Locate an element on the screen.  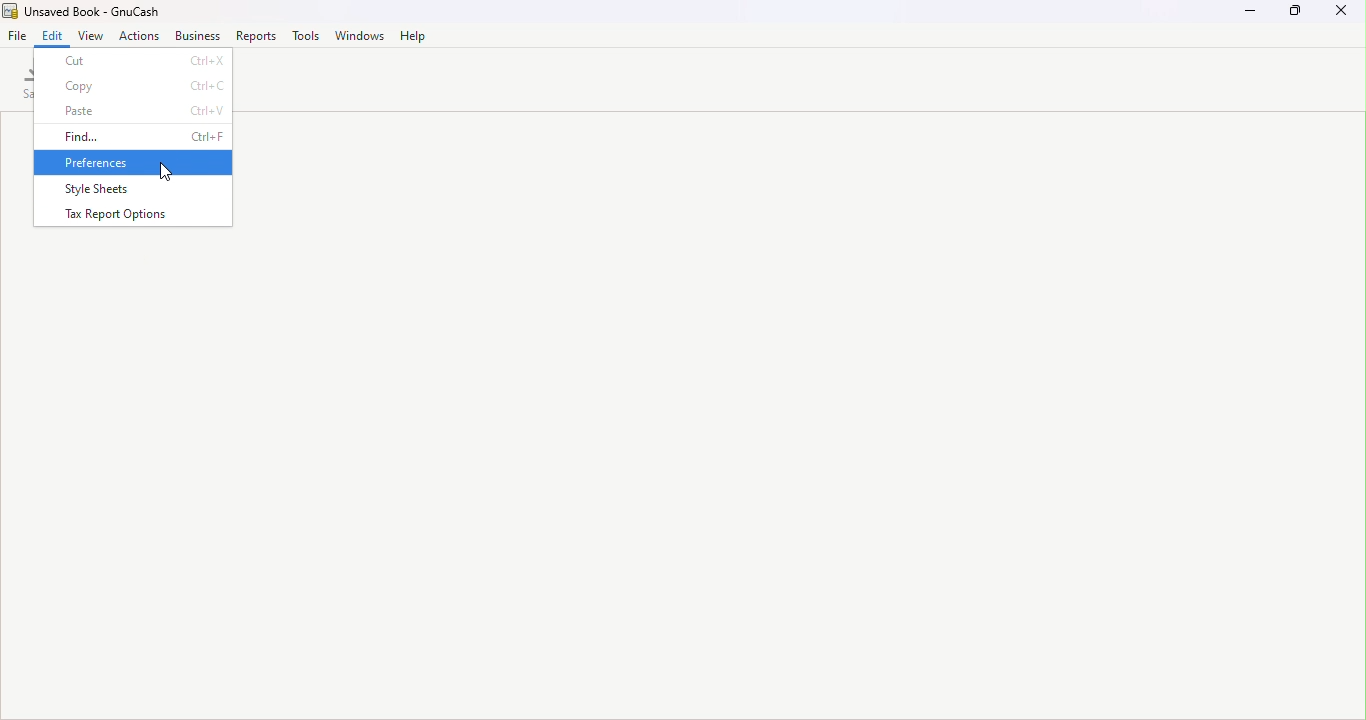
Reports is located at coordinates (258, 34).